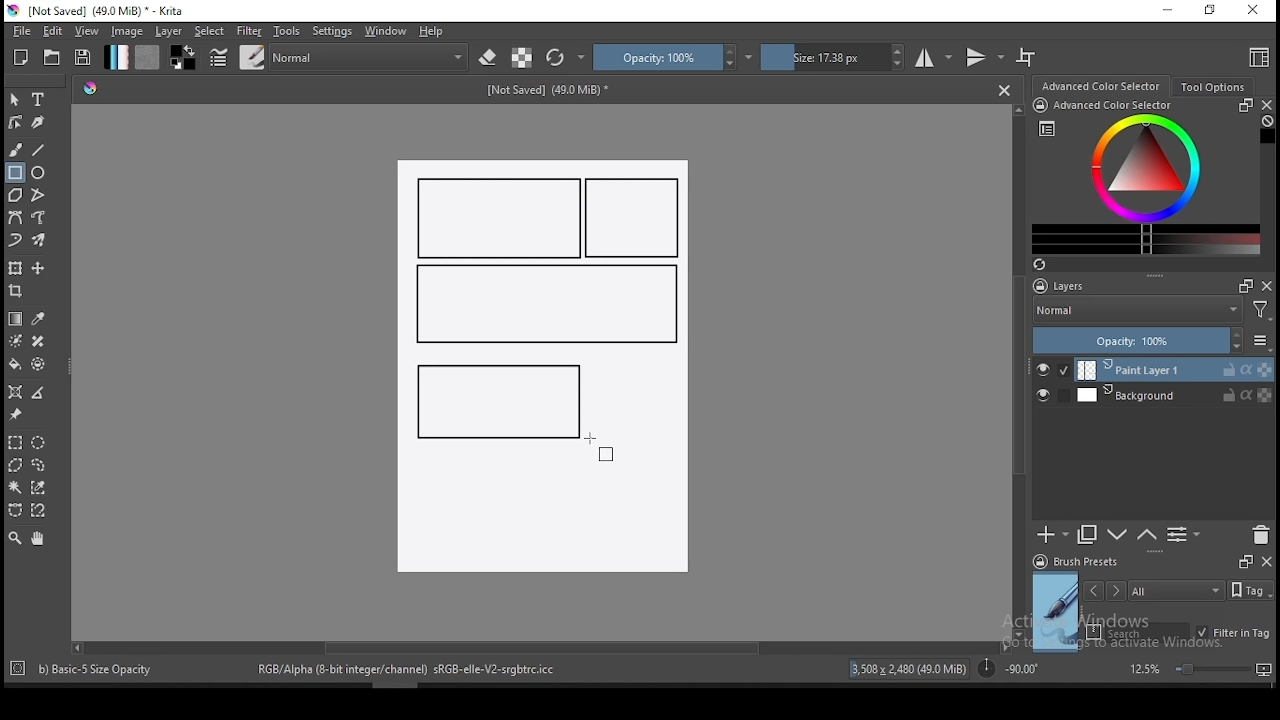  What do you see at coordinates (332, 31) in the screenshot?
I see `settings` at bounding box center [332, 31].